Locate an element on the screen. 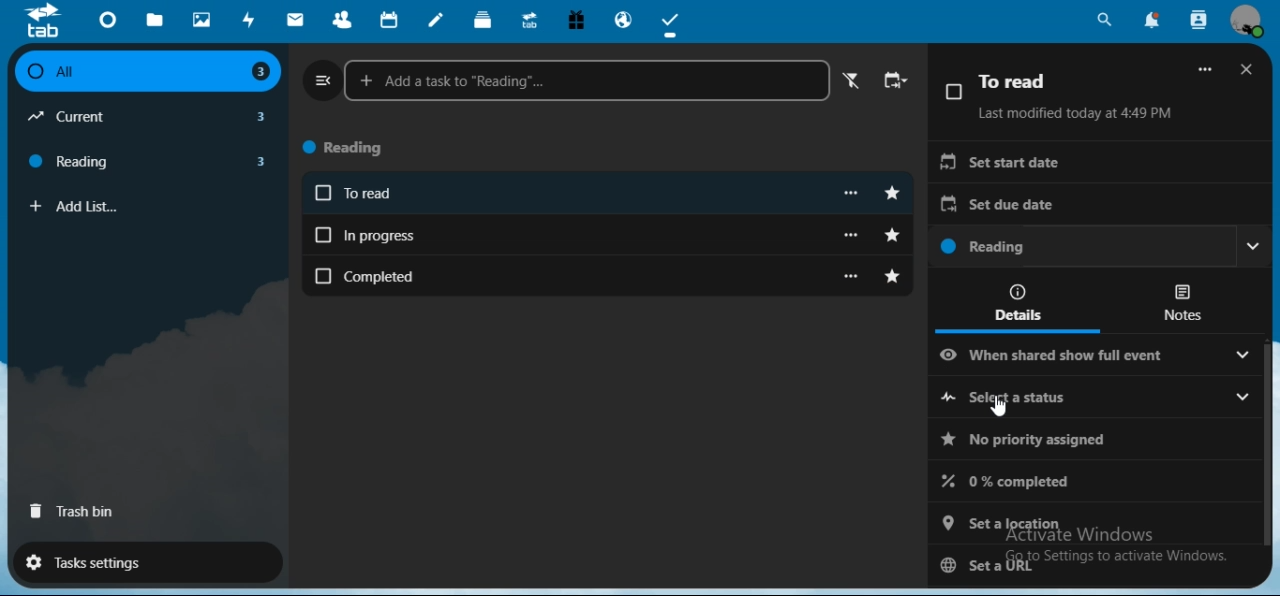  Drop down is located at coordinates (1247, 355).